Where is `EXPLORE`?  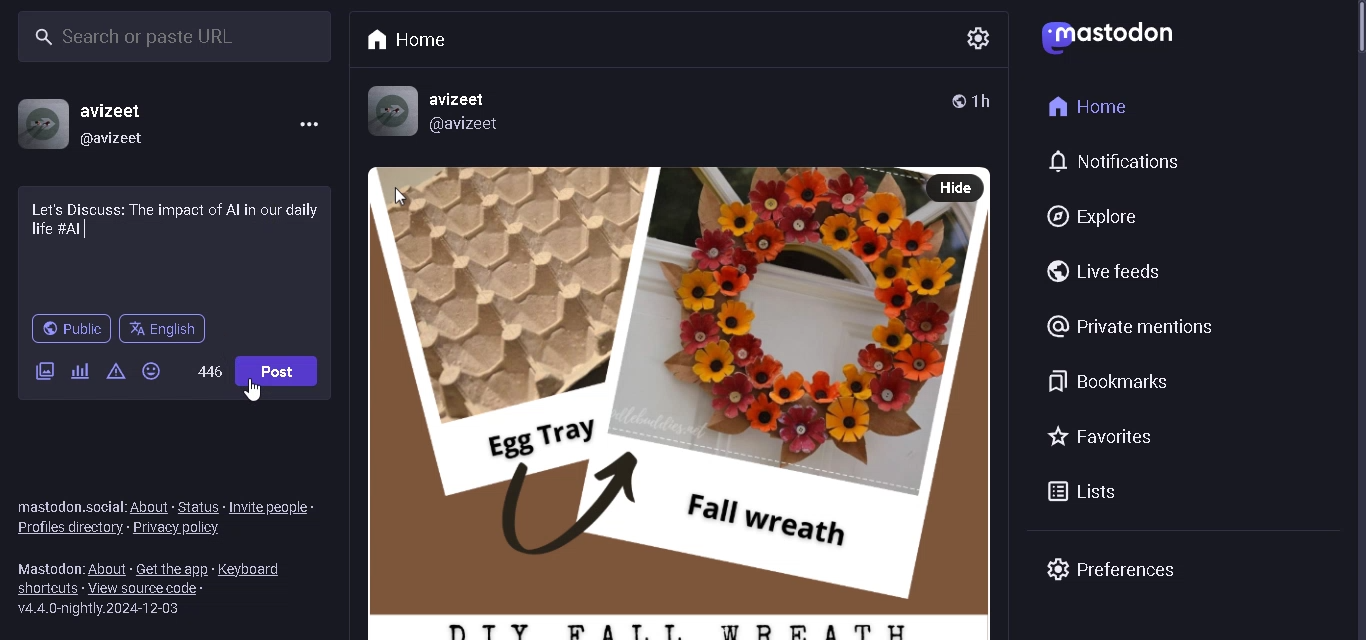
EXPLORE is located at coordinates (1091, 214).